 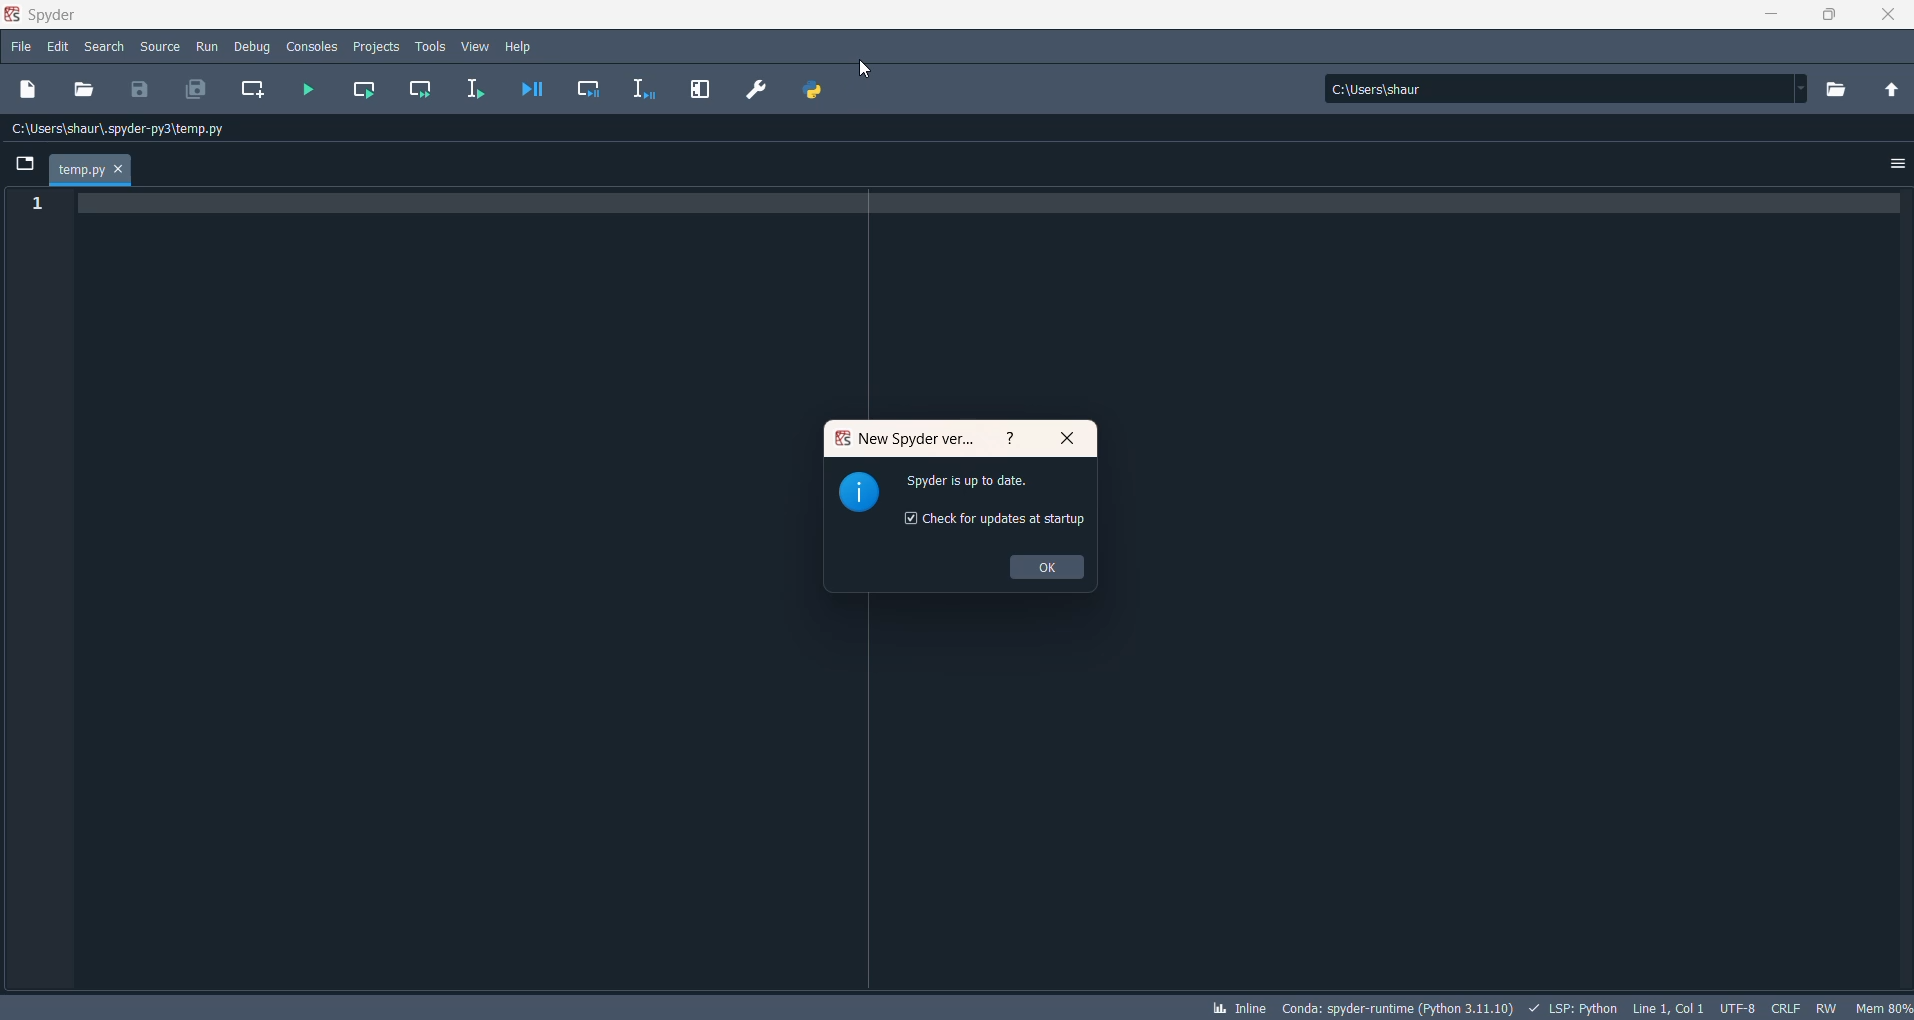 What do you see at coordinates (641, 89) in the screenshot?
I see `debug selection` at bounding box center [641, 89].